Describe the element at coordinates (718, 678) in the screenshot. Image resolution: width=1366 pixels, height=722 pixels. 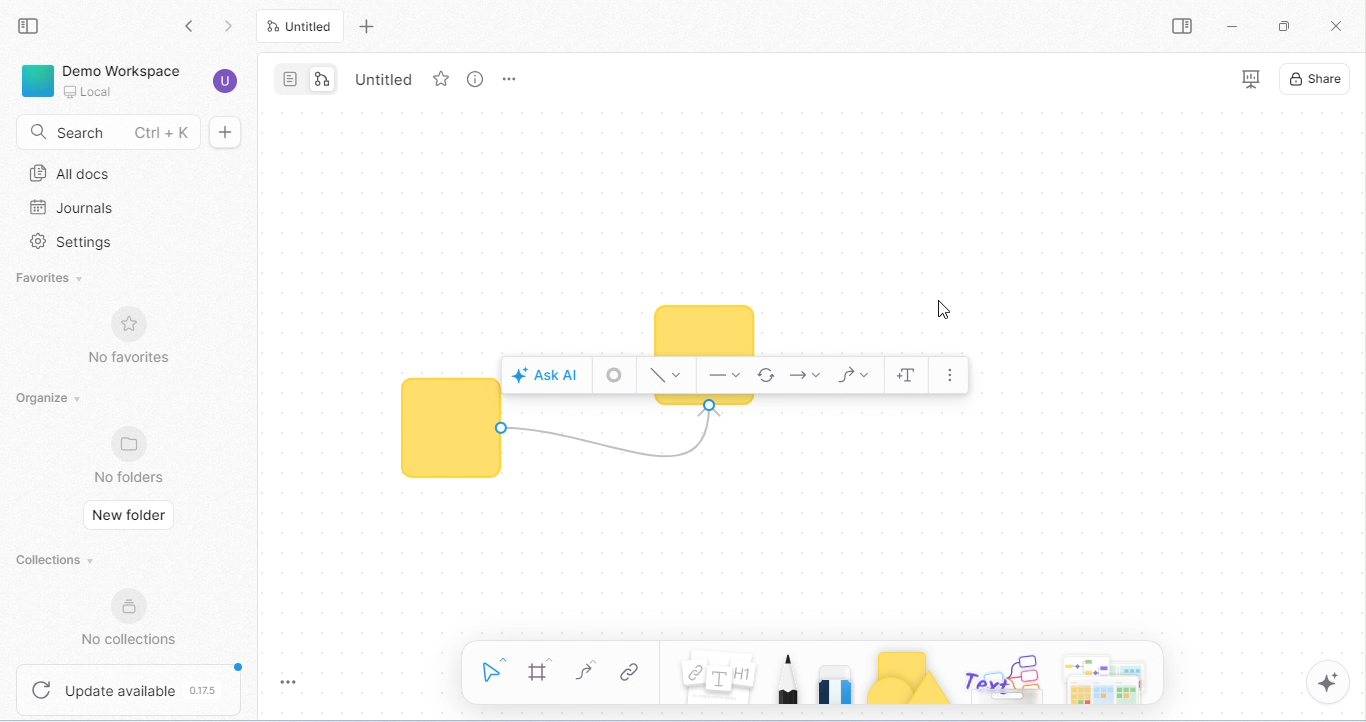
I see `notes` at that location.